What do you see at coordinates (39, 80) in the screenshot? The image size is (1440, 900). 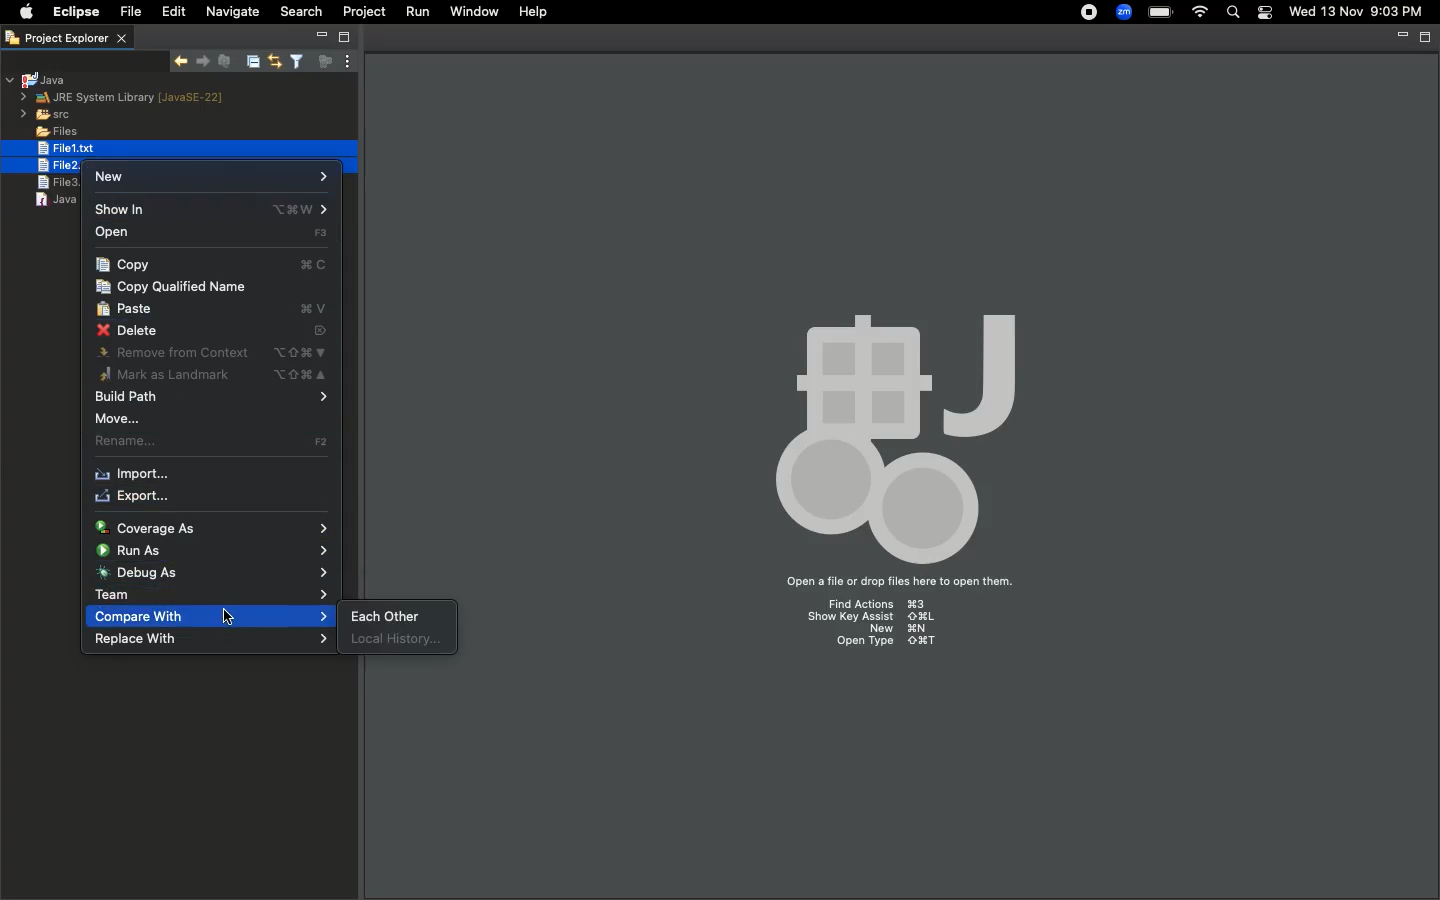 I see `Java` at bounding box center [39, 80].